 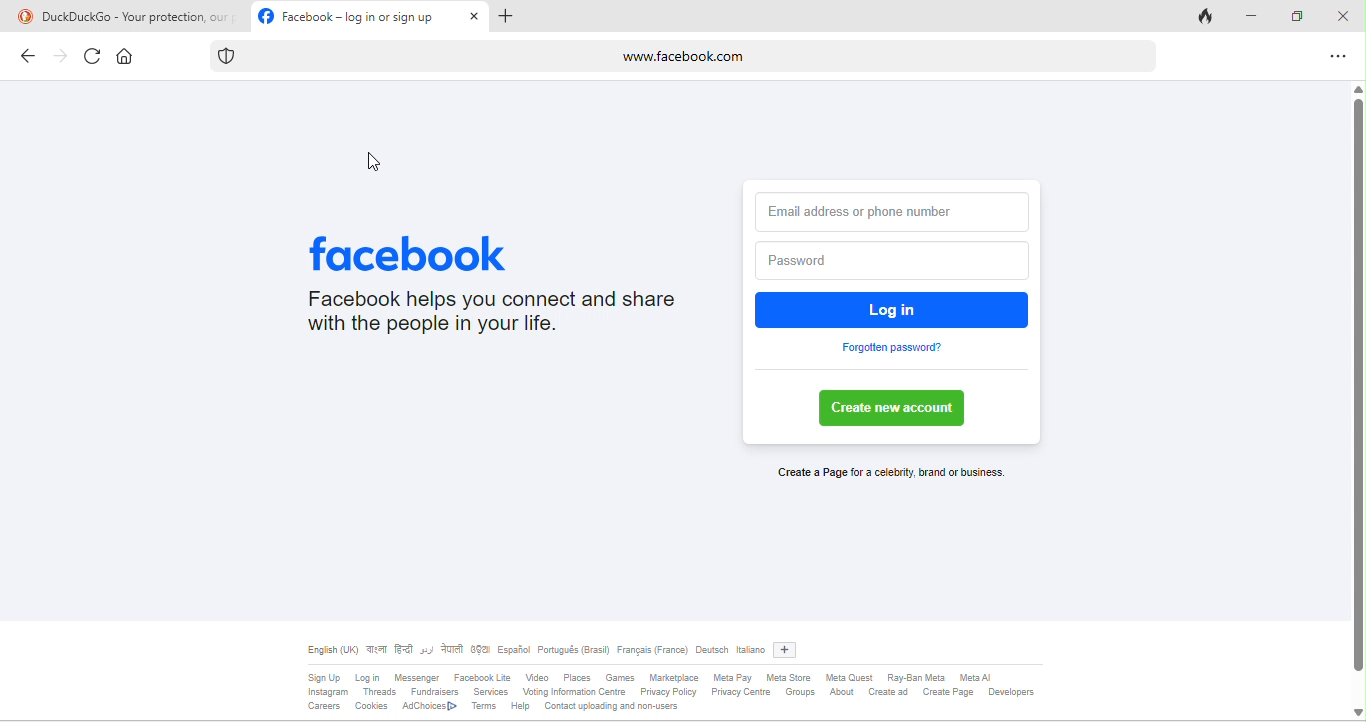 I want to click on add, so click(x=790, y=647).